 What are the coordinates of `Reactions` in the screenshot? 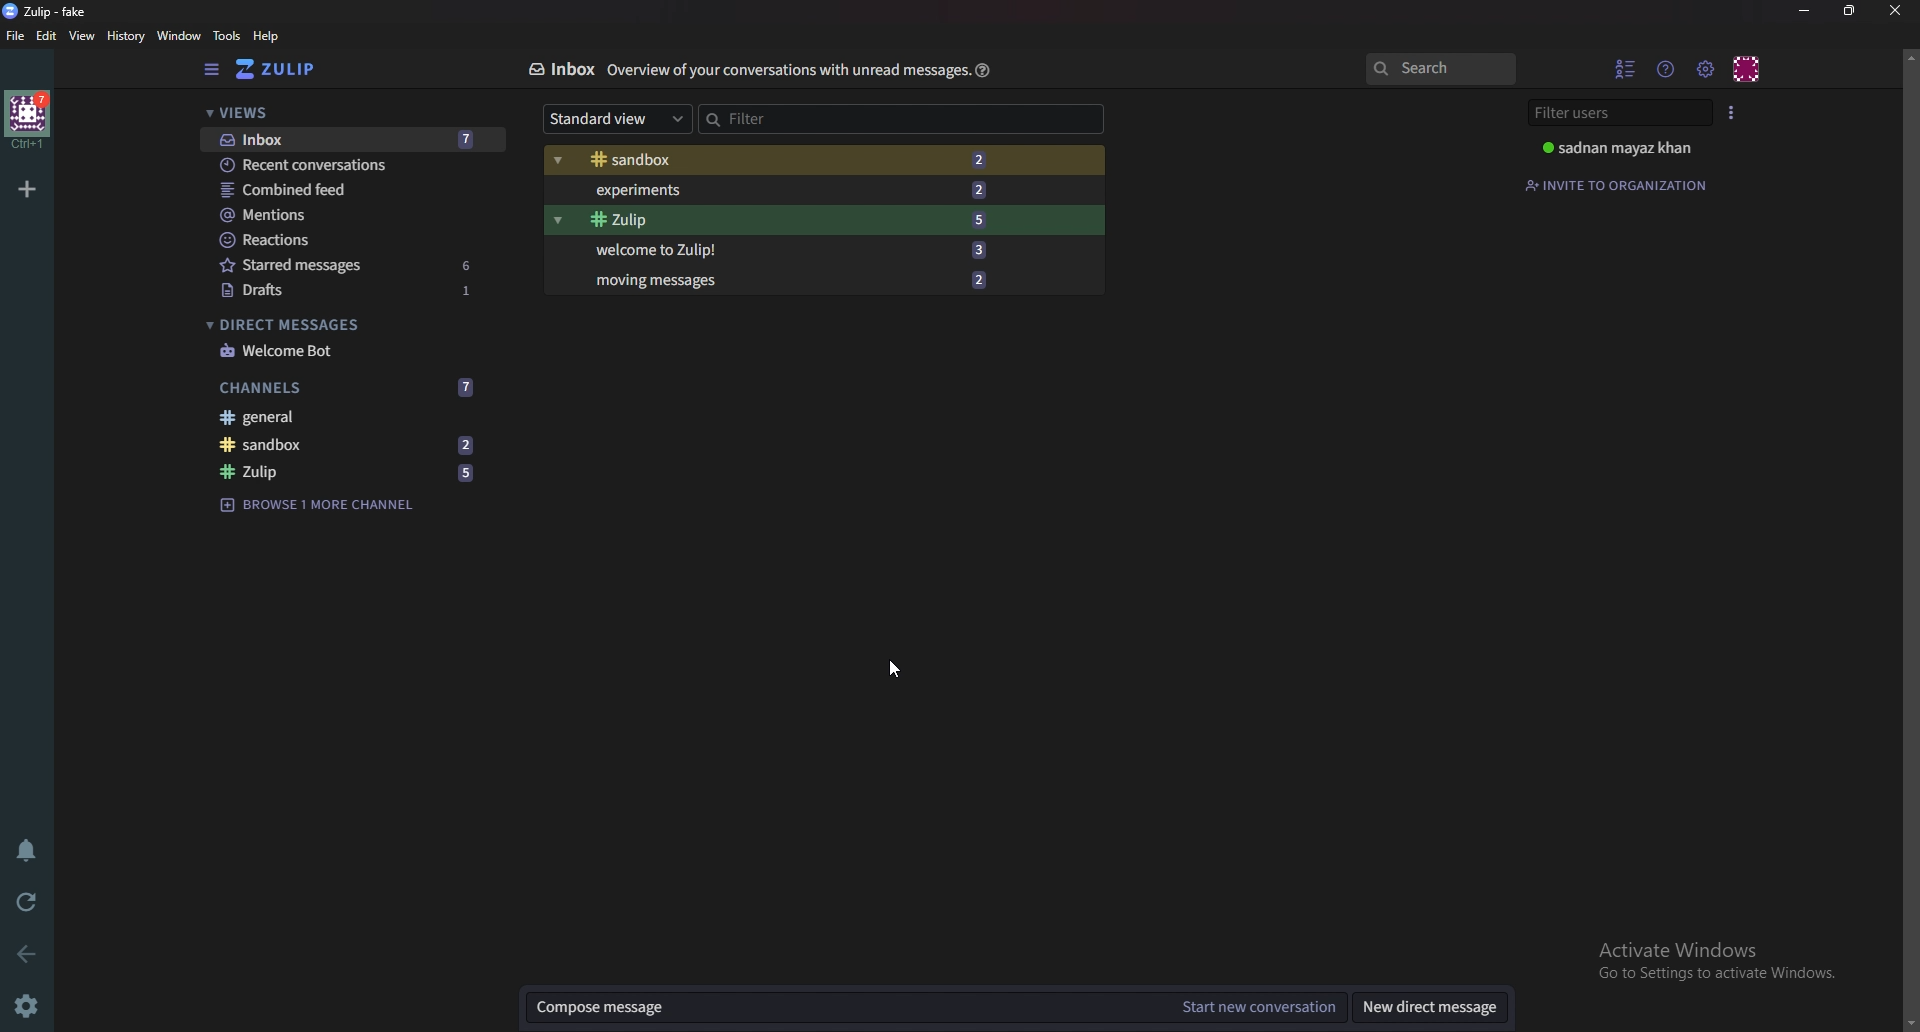 It's located at (340, 239).